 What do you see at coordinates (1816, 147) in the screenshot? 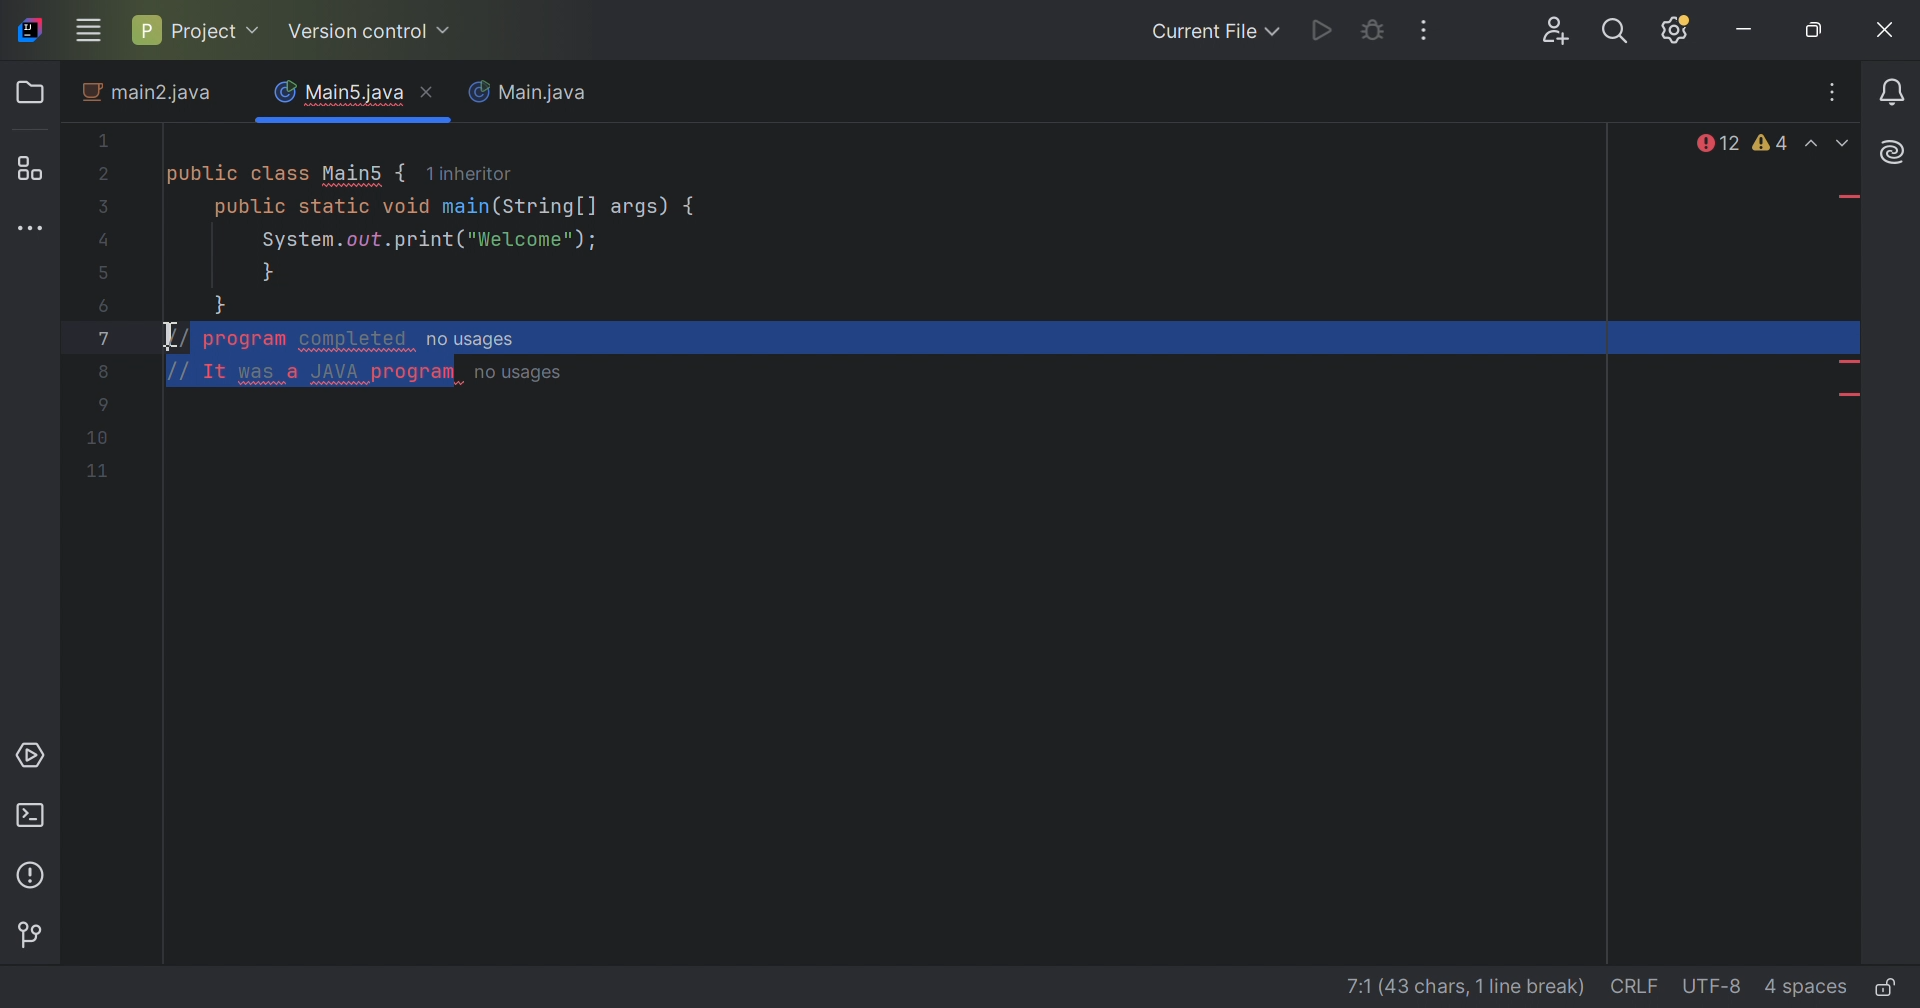
I see `Up Arrow` at bounding box center [1816, 147].